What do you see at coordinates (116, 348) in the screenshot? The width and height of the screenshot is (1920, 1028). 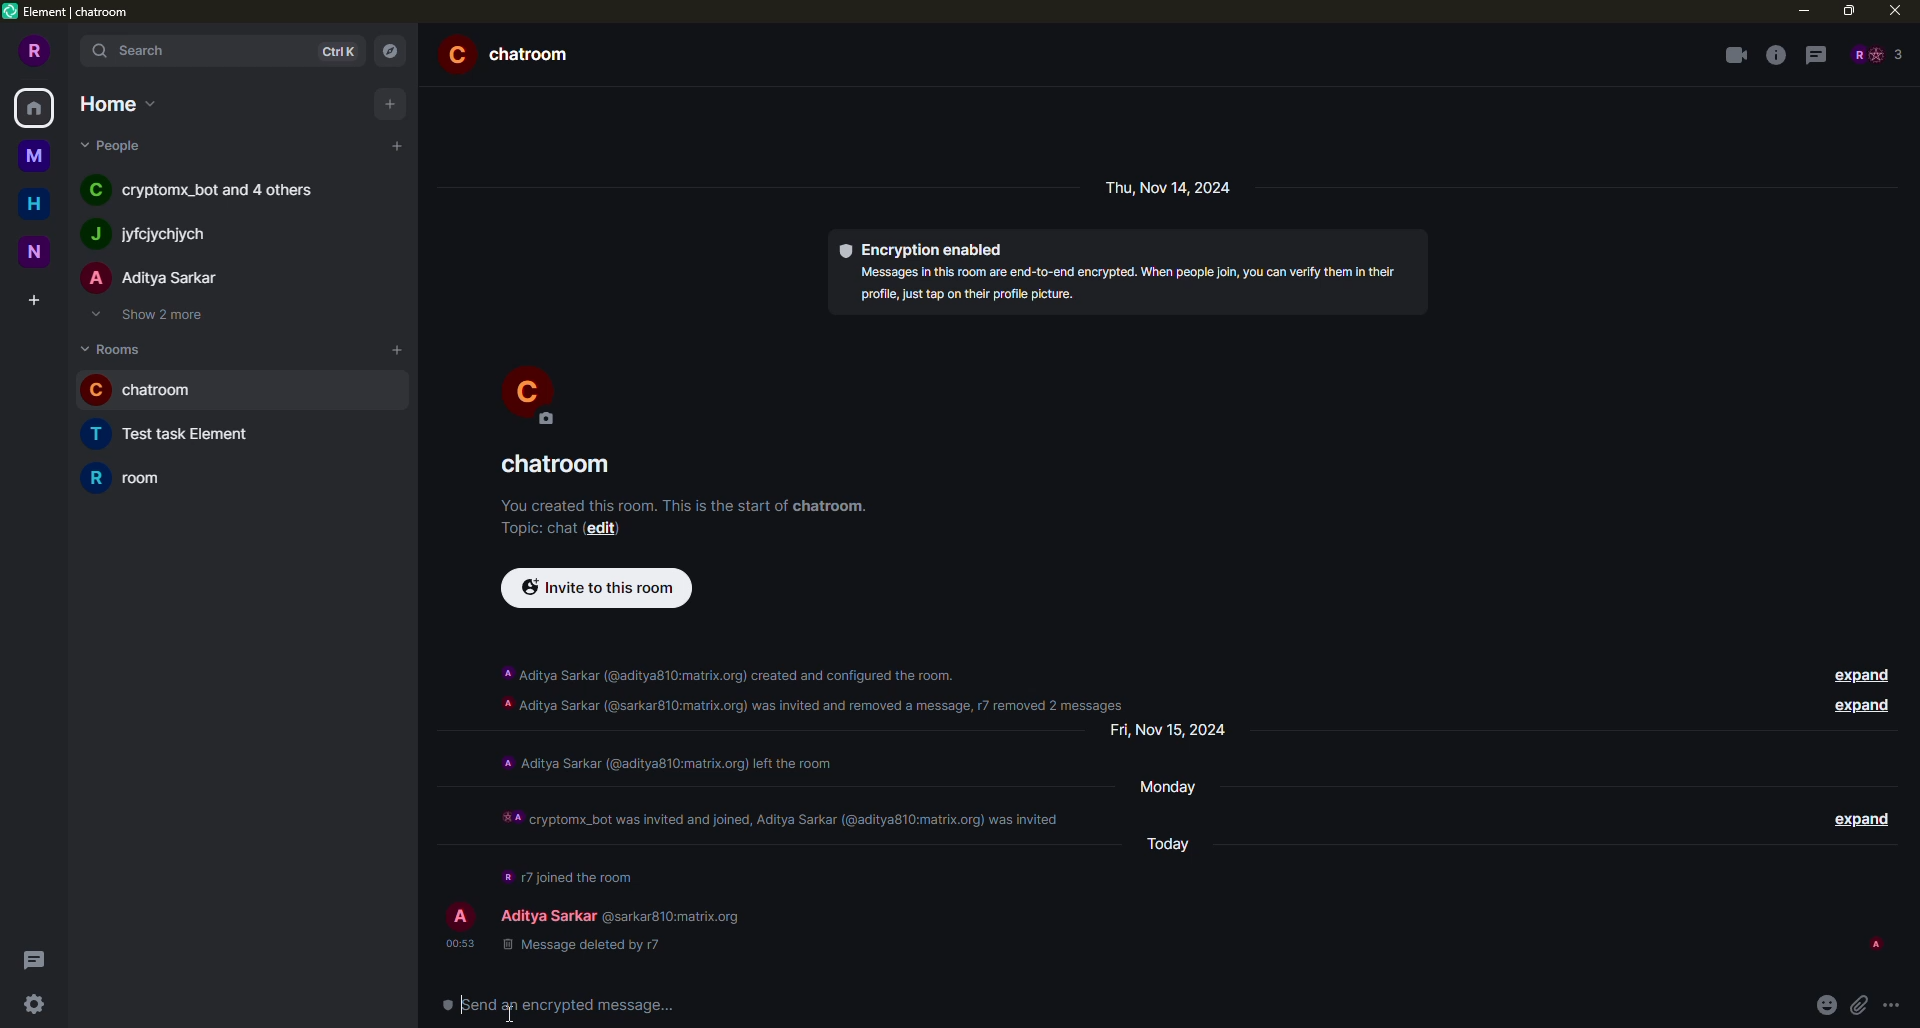 I see `rooms` at bounding box center [116, 348].